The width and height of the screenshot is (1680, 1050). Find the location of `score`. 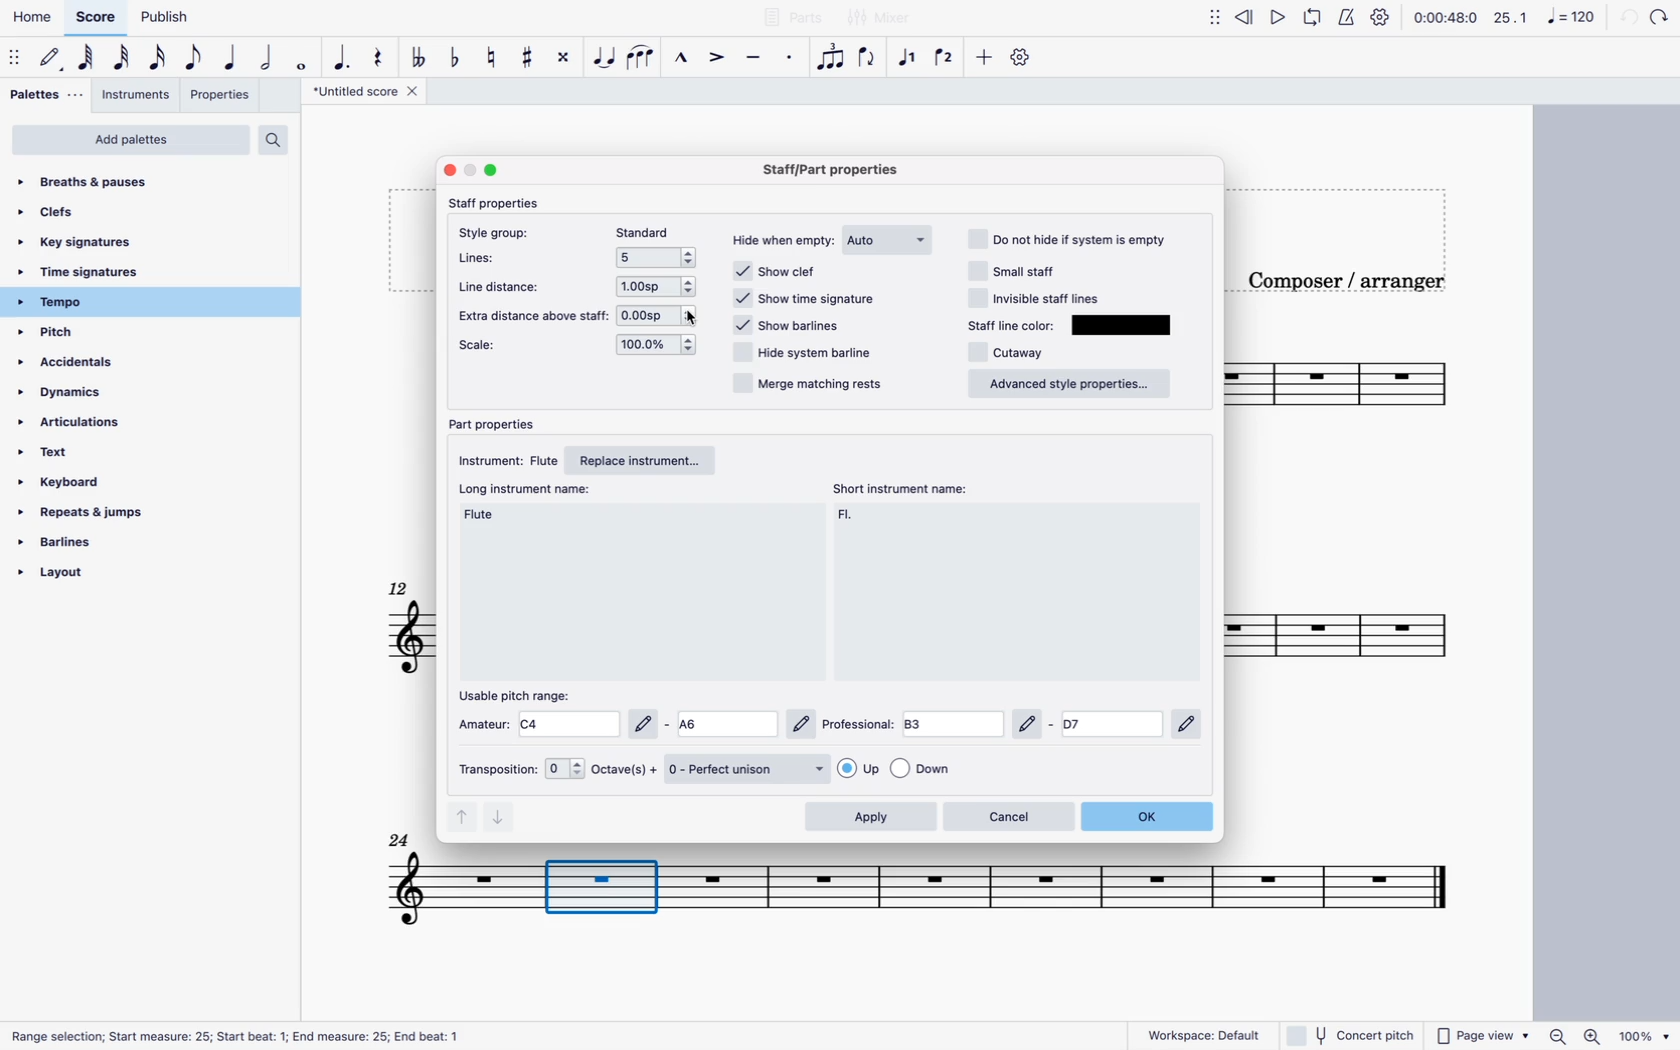

score is located at coordinates (394, 880).